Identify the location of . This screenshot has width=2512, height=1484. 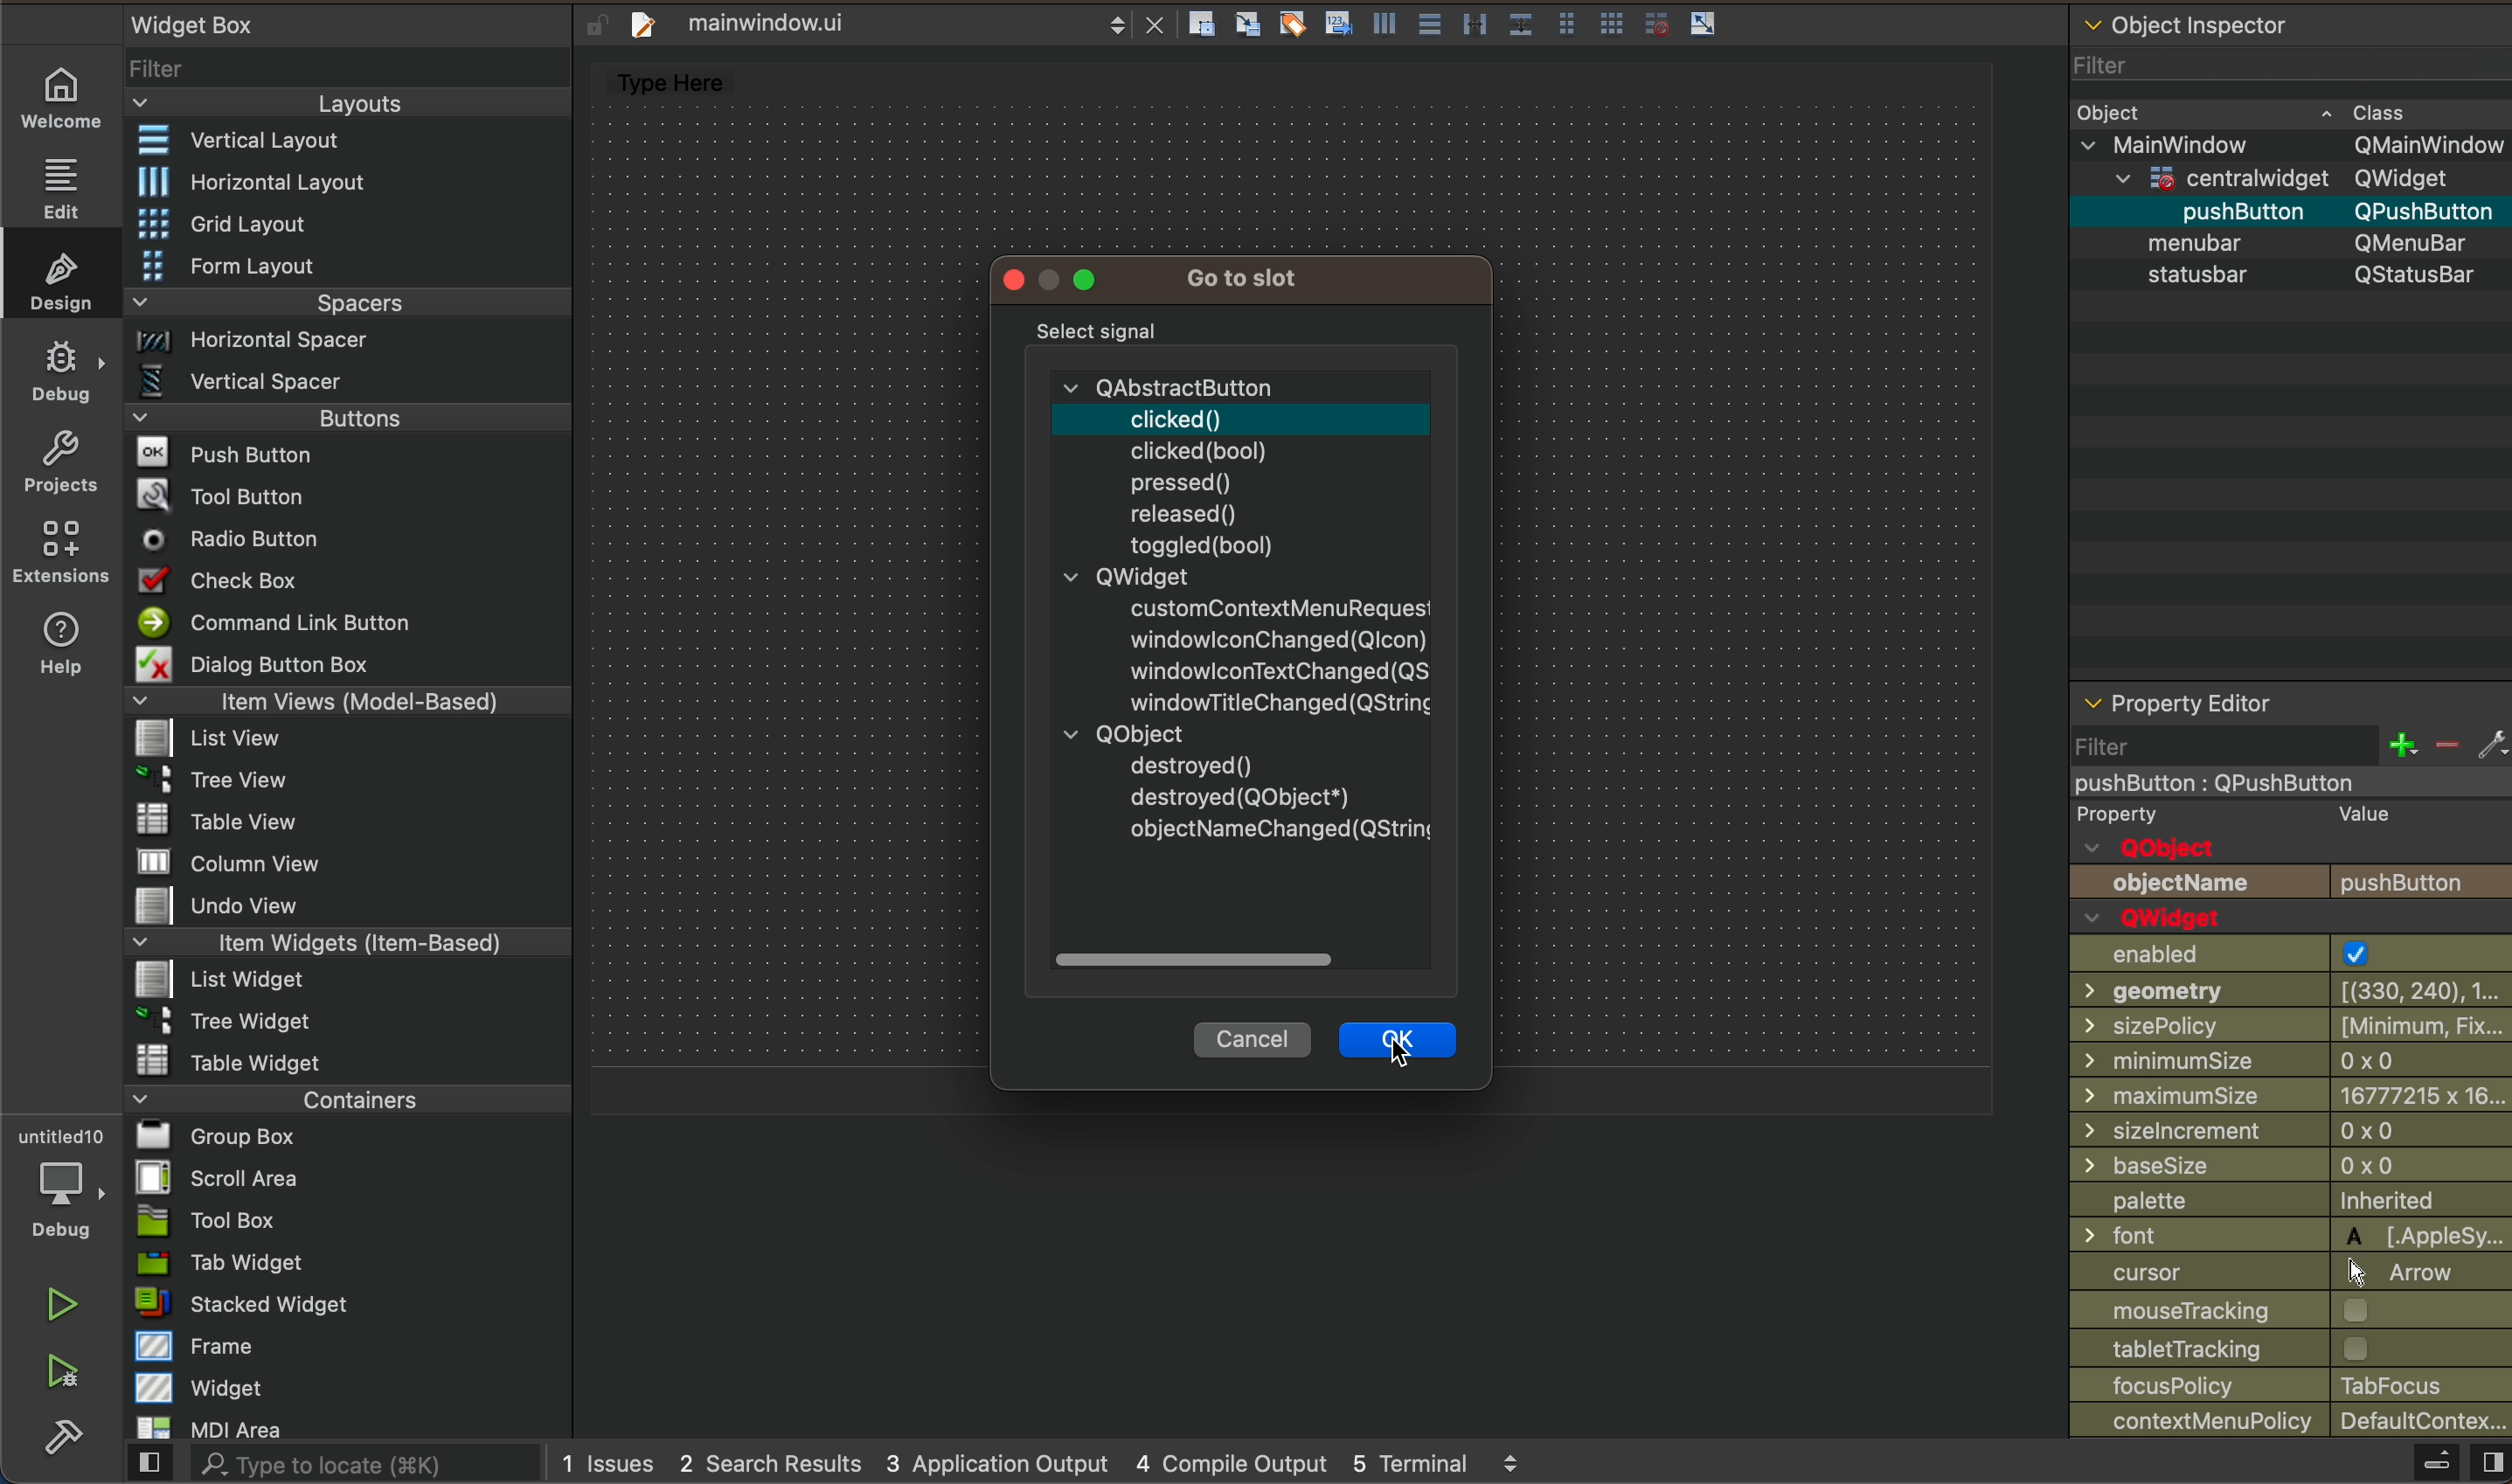
(2287, 1096).